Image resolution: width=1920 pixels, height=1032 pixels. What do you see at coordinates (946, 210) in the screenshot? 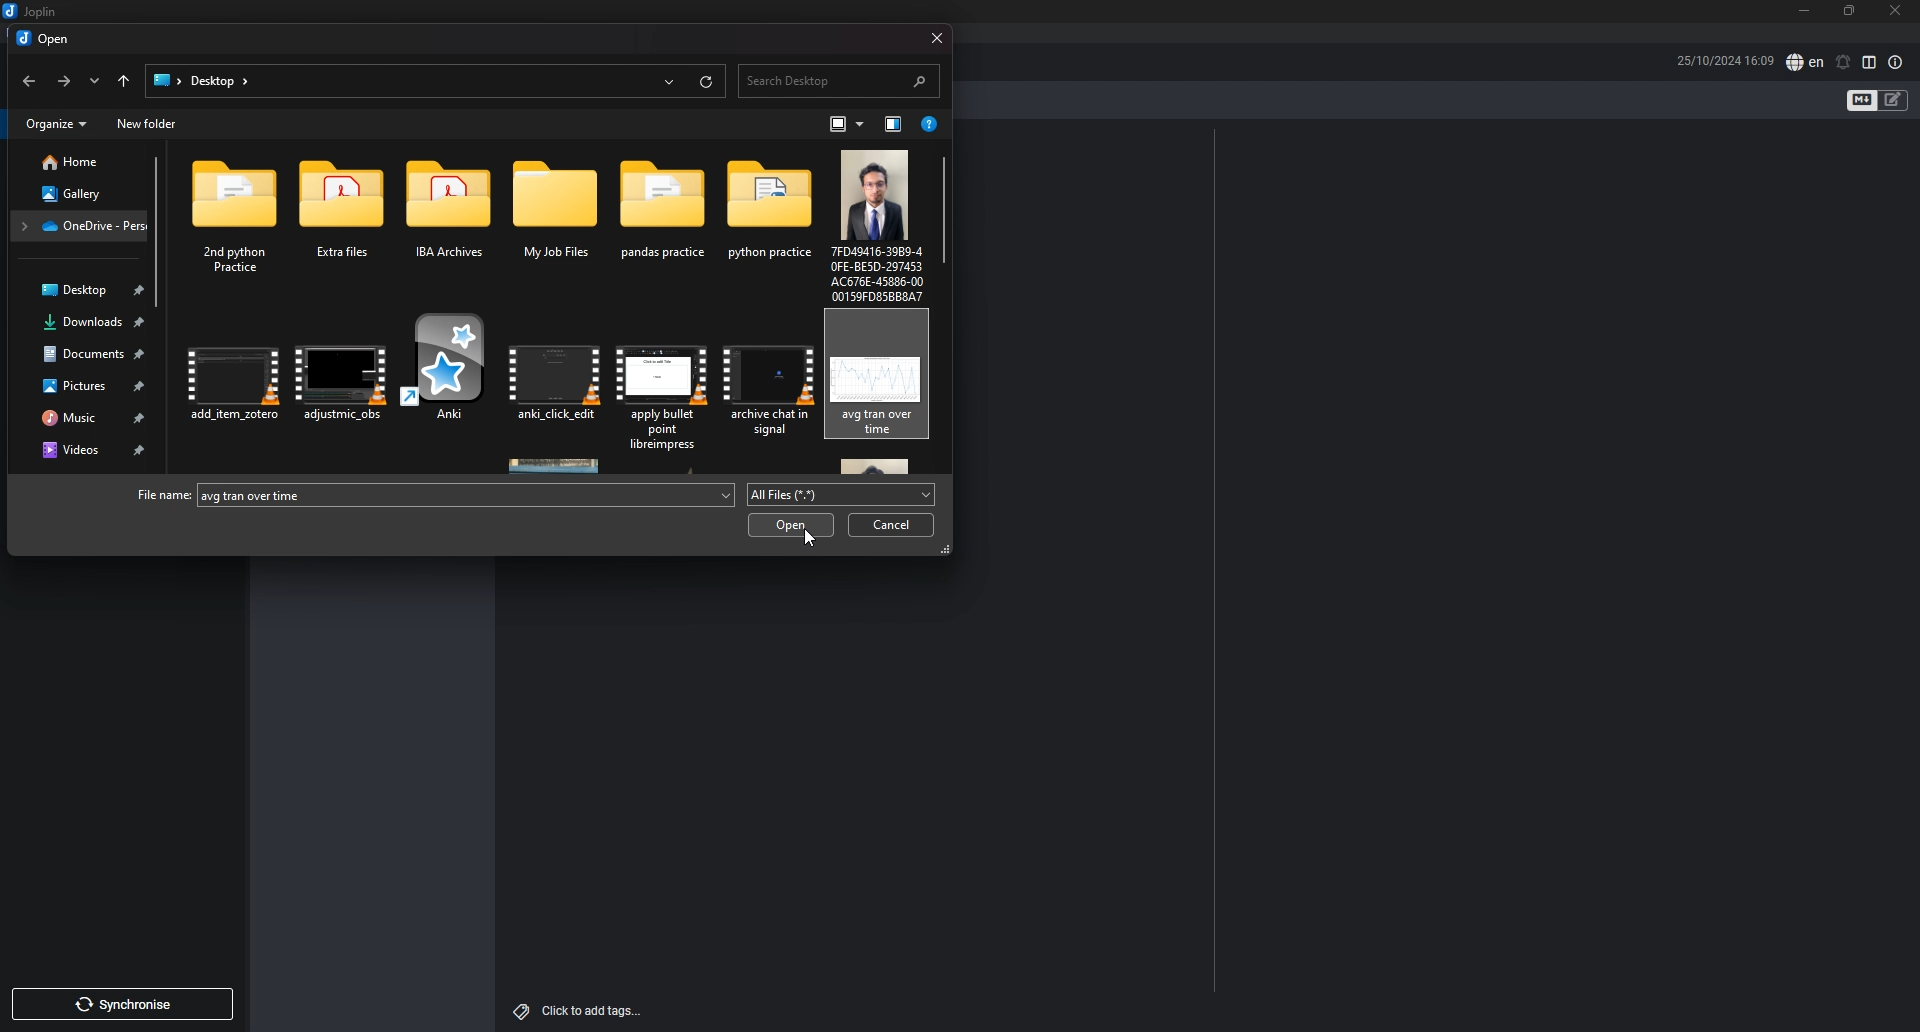
I see `scroll bar` at bounding box center [946, 210].